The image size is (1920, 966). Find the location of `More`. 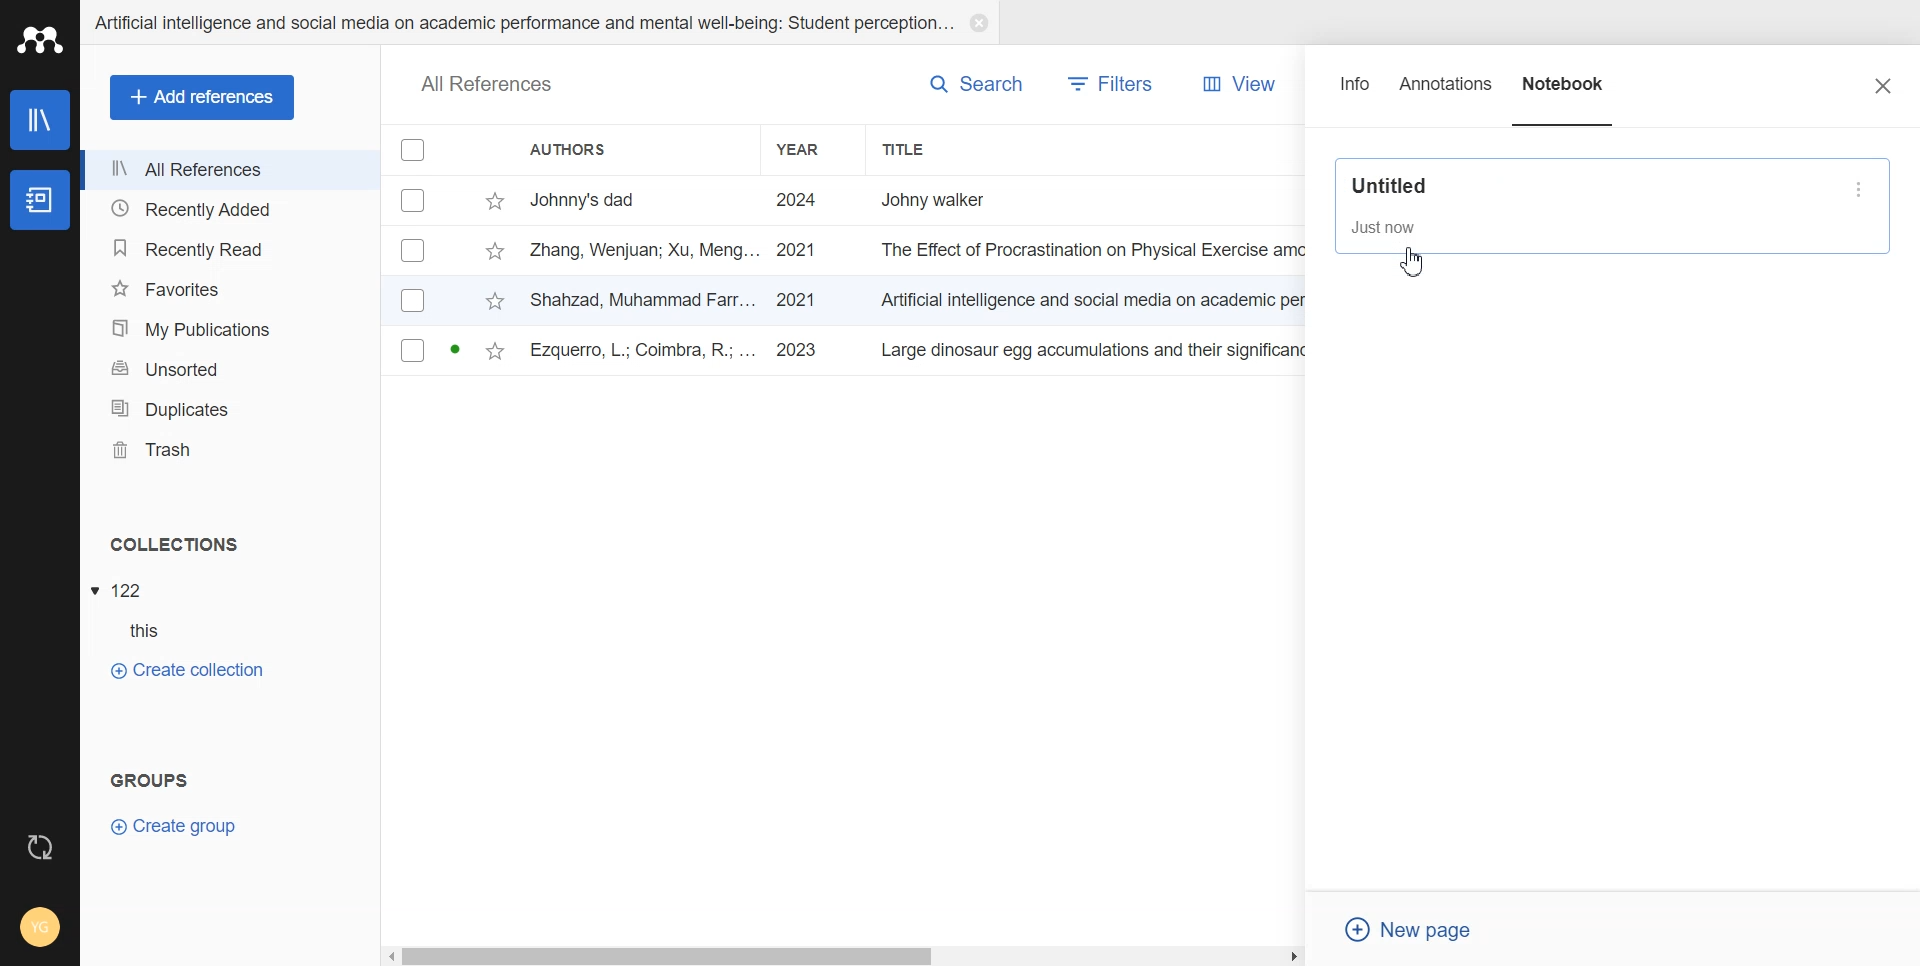

More is located at coordinates (1862, 189).